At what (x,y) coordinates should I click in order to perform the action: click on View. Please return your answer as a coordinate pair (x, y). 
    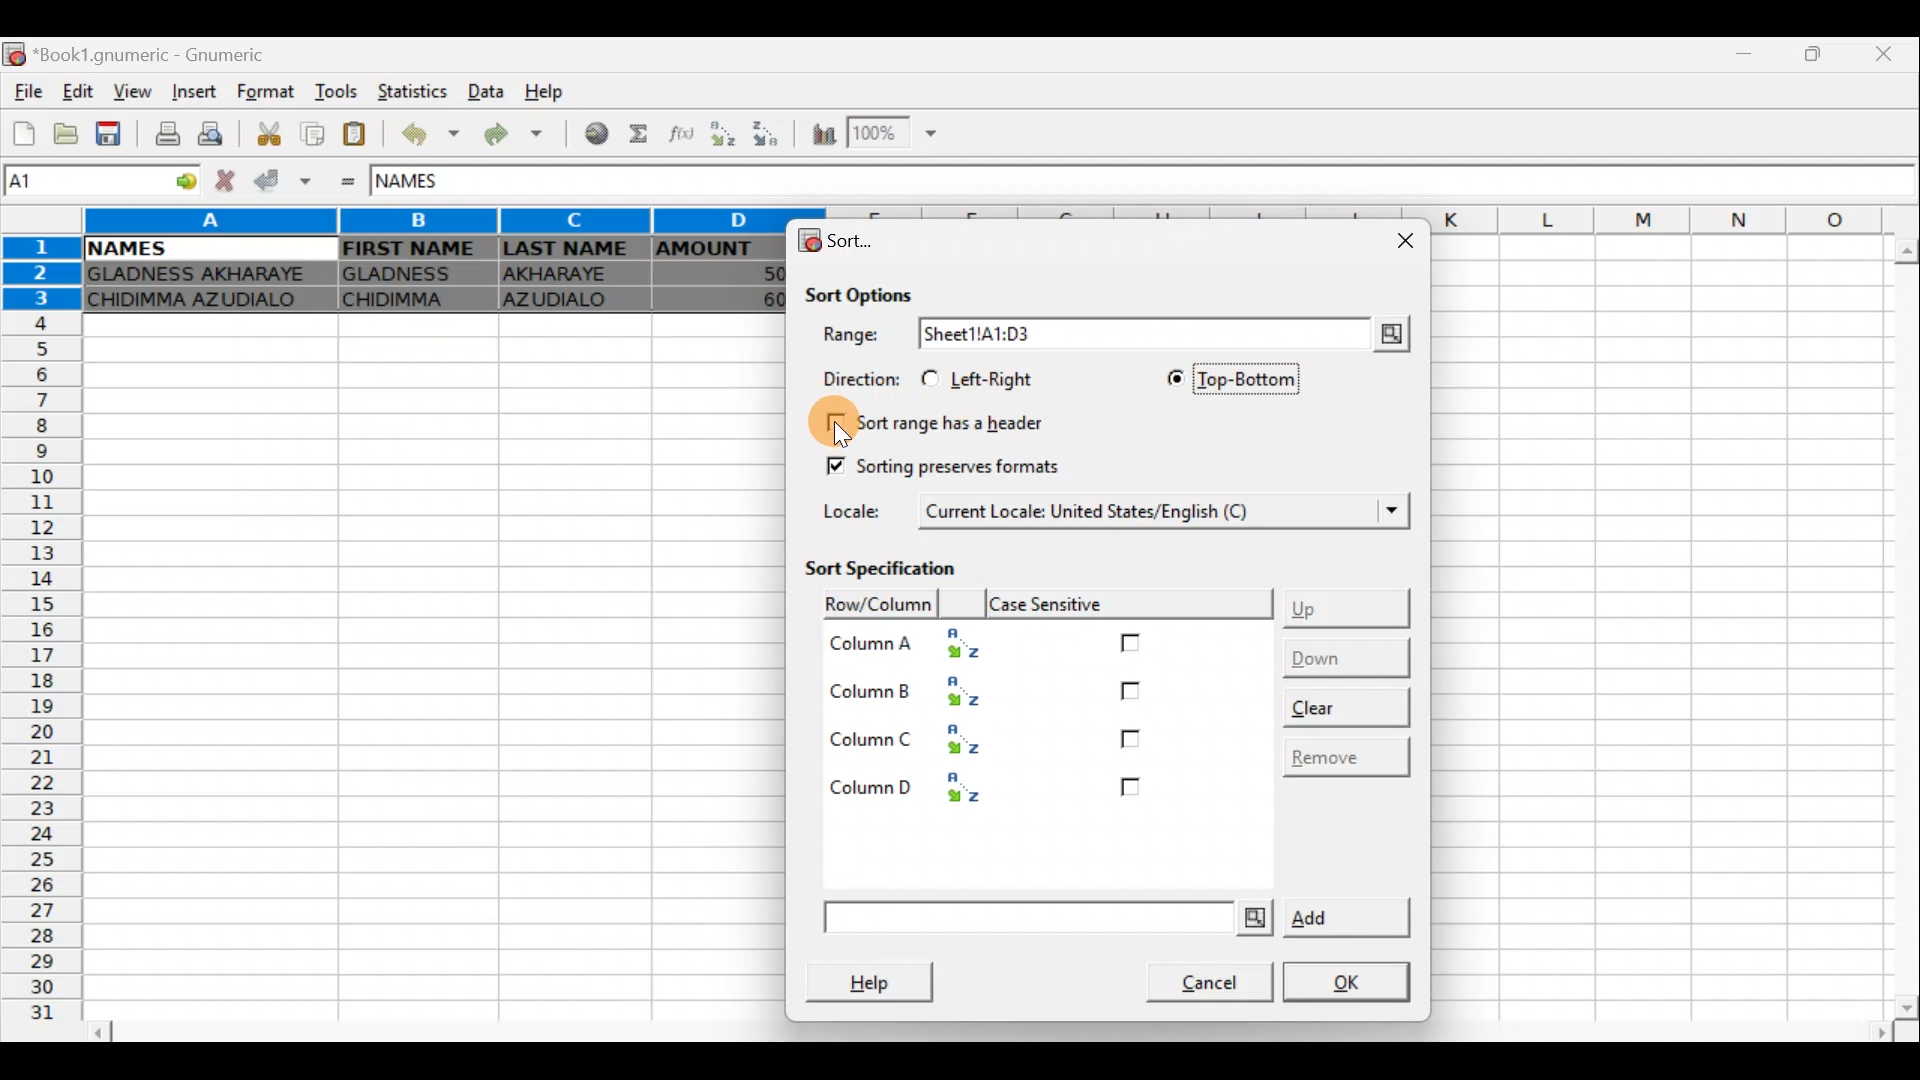
    Looking at the image, I should click on (127, 92).